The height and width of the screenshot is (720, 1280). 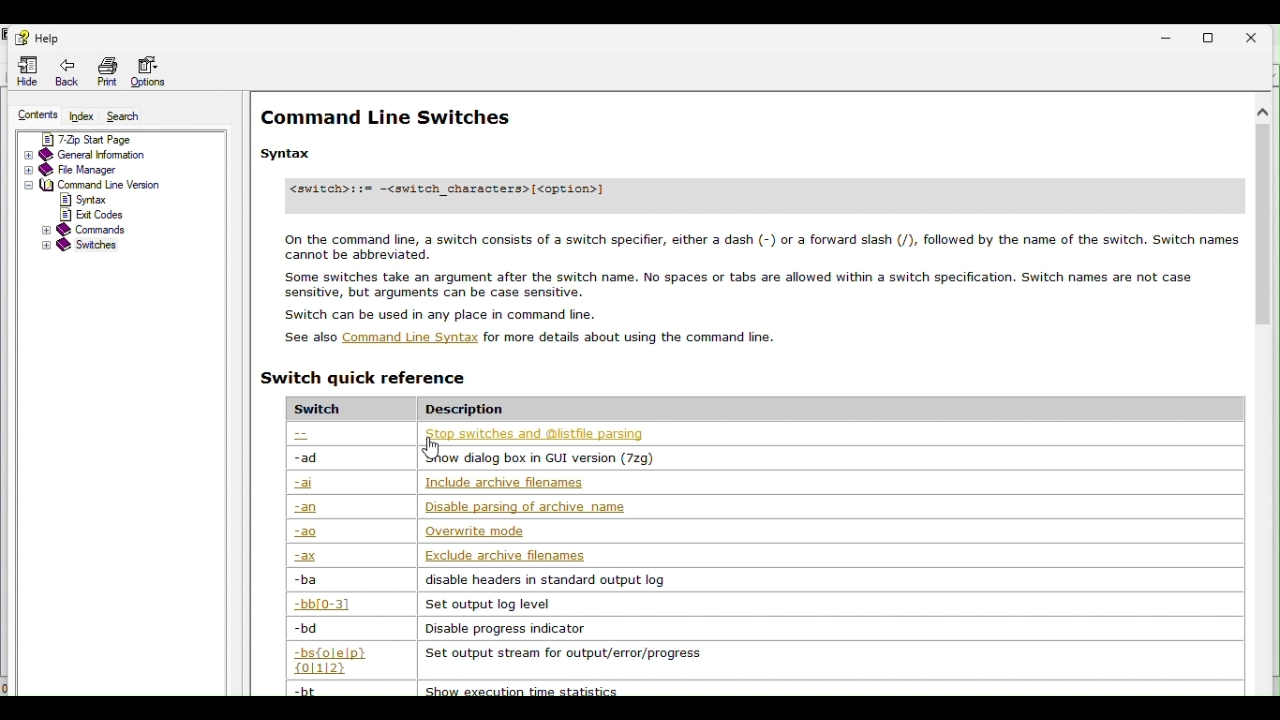 What do you see at coordinates (375, 376) in the screenshot?
I see `Switch reference` at bounding box center [375, 376].